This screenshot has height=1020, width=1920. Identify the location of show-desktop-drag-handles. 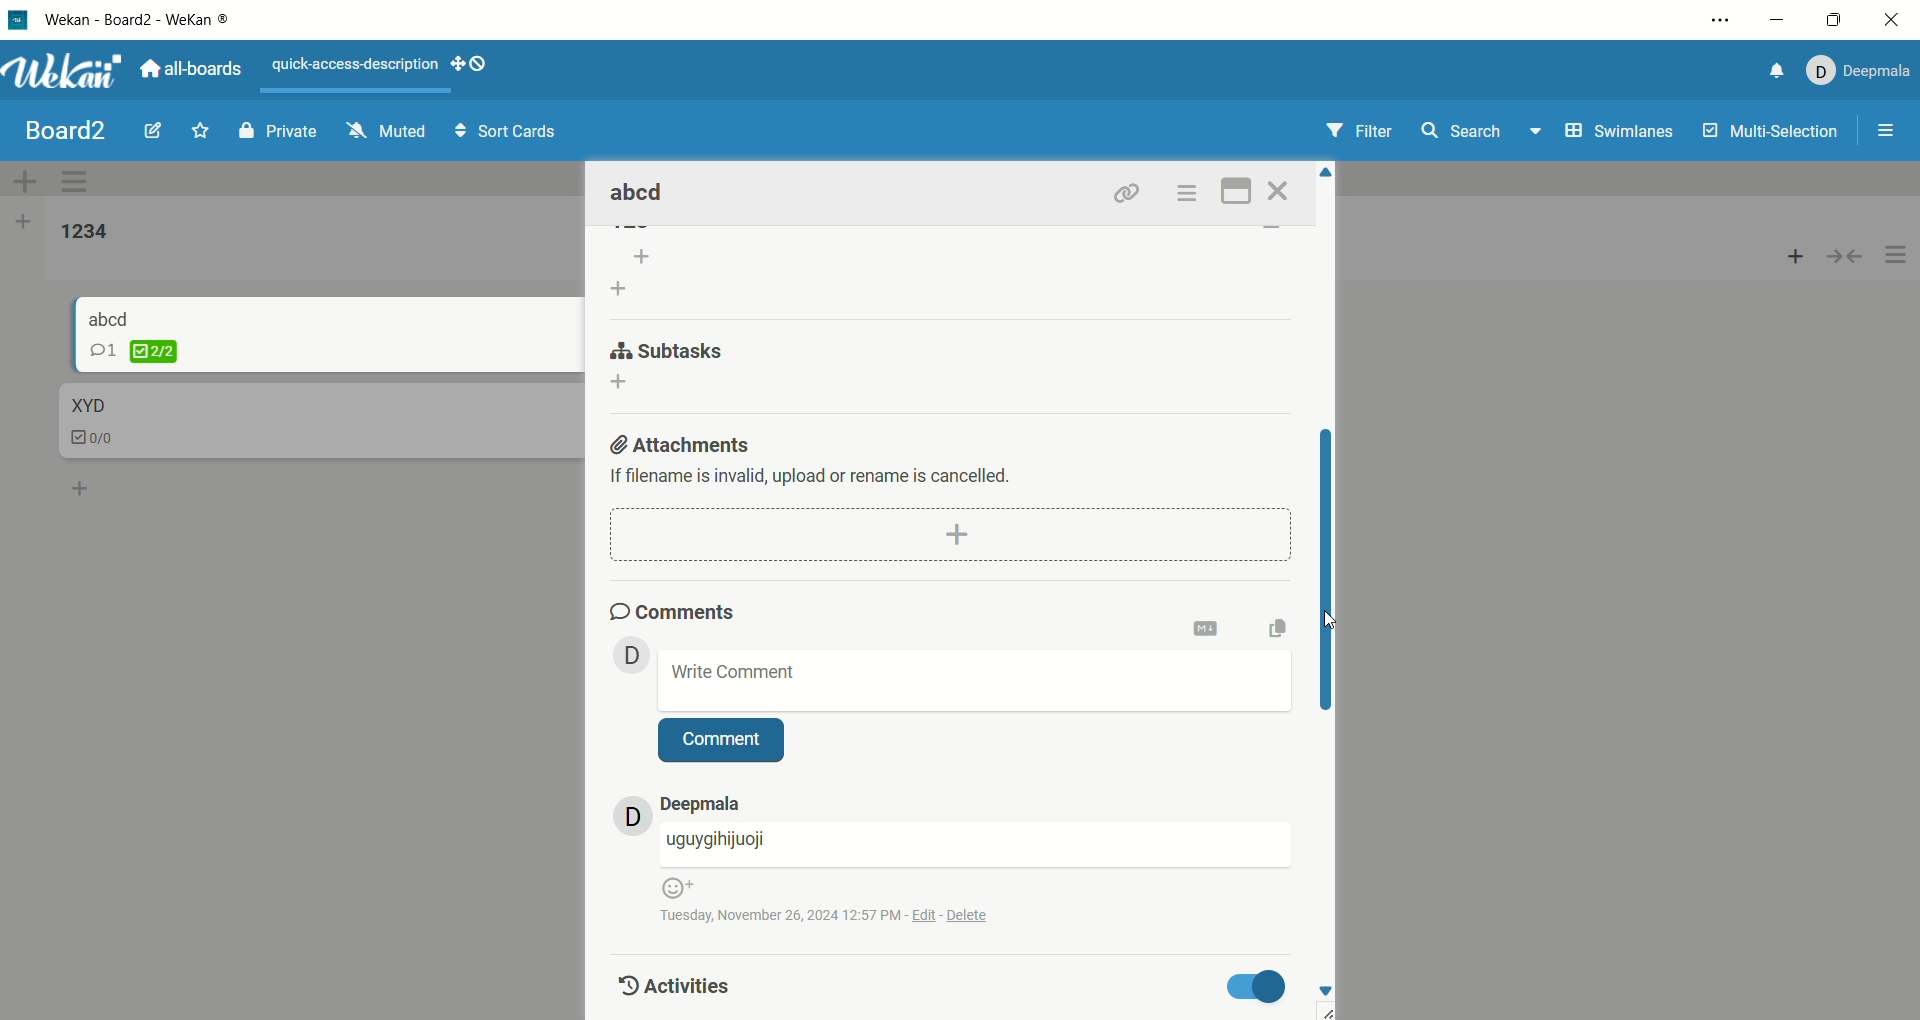
(472, 63).